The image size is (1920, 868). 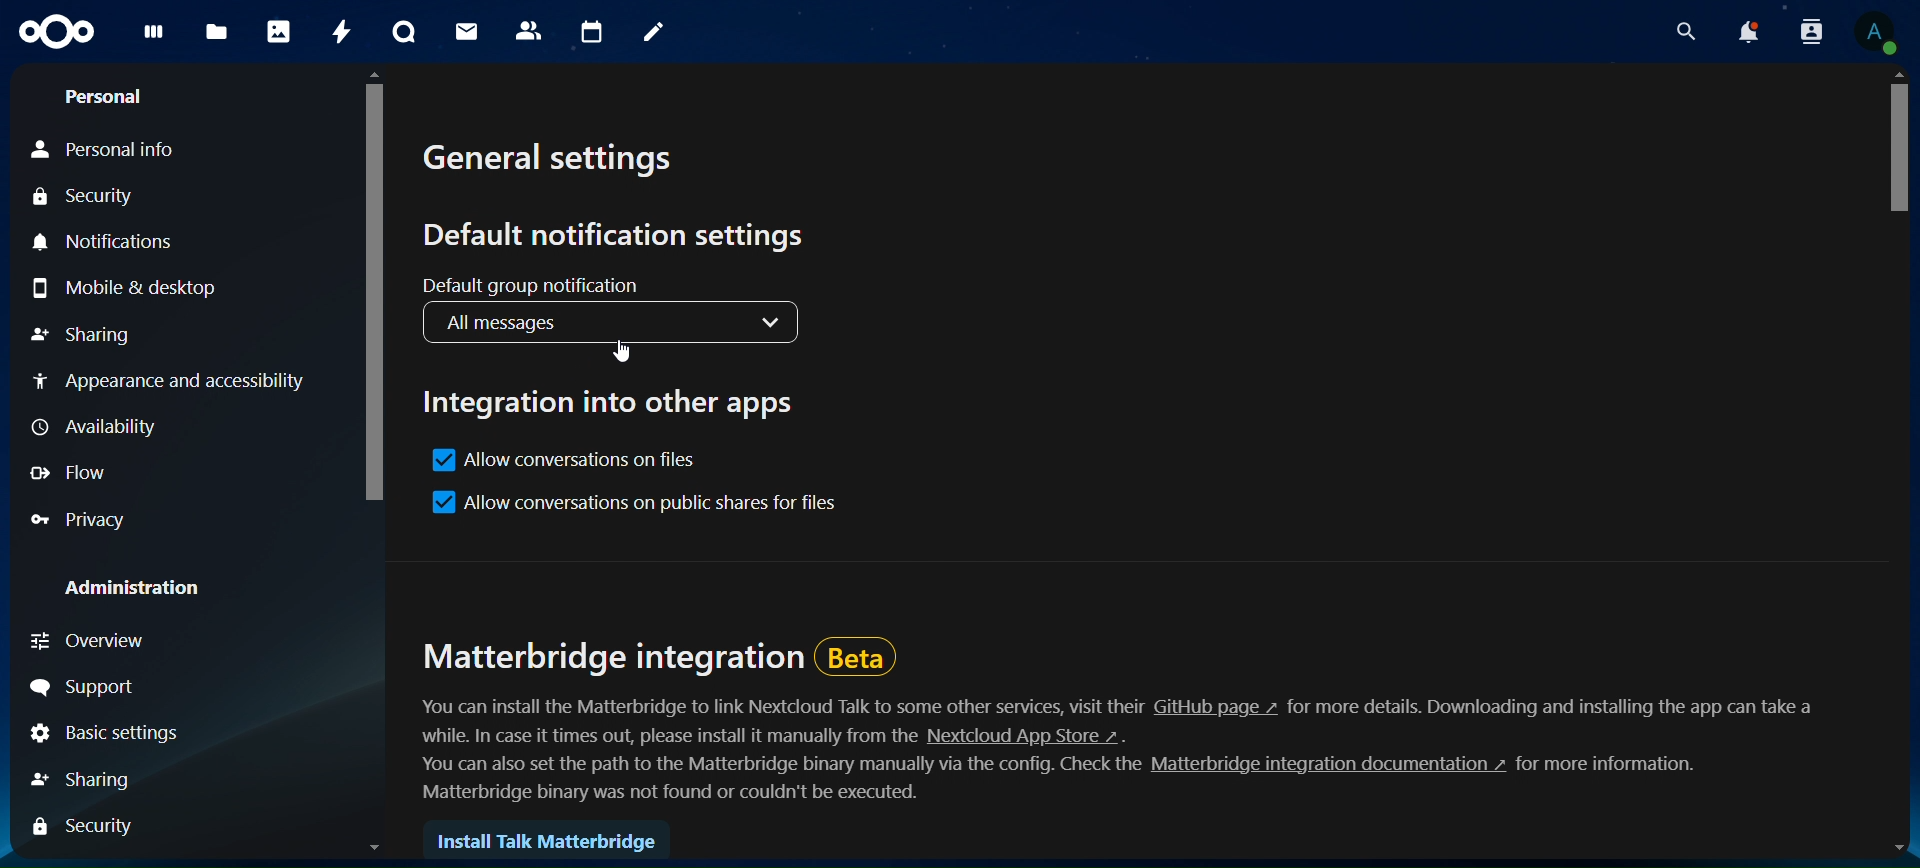 What do you see at coordinates (589, 32) in the screenshot?
I see `calendar` at bounding box center [589, 32].